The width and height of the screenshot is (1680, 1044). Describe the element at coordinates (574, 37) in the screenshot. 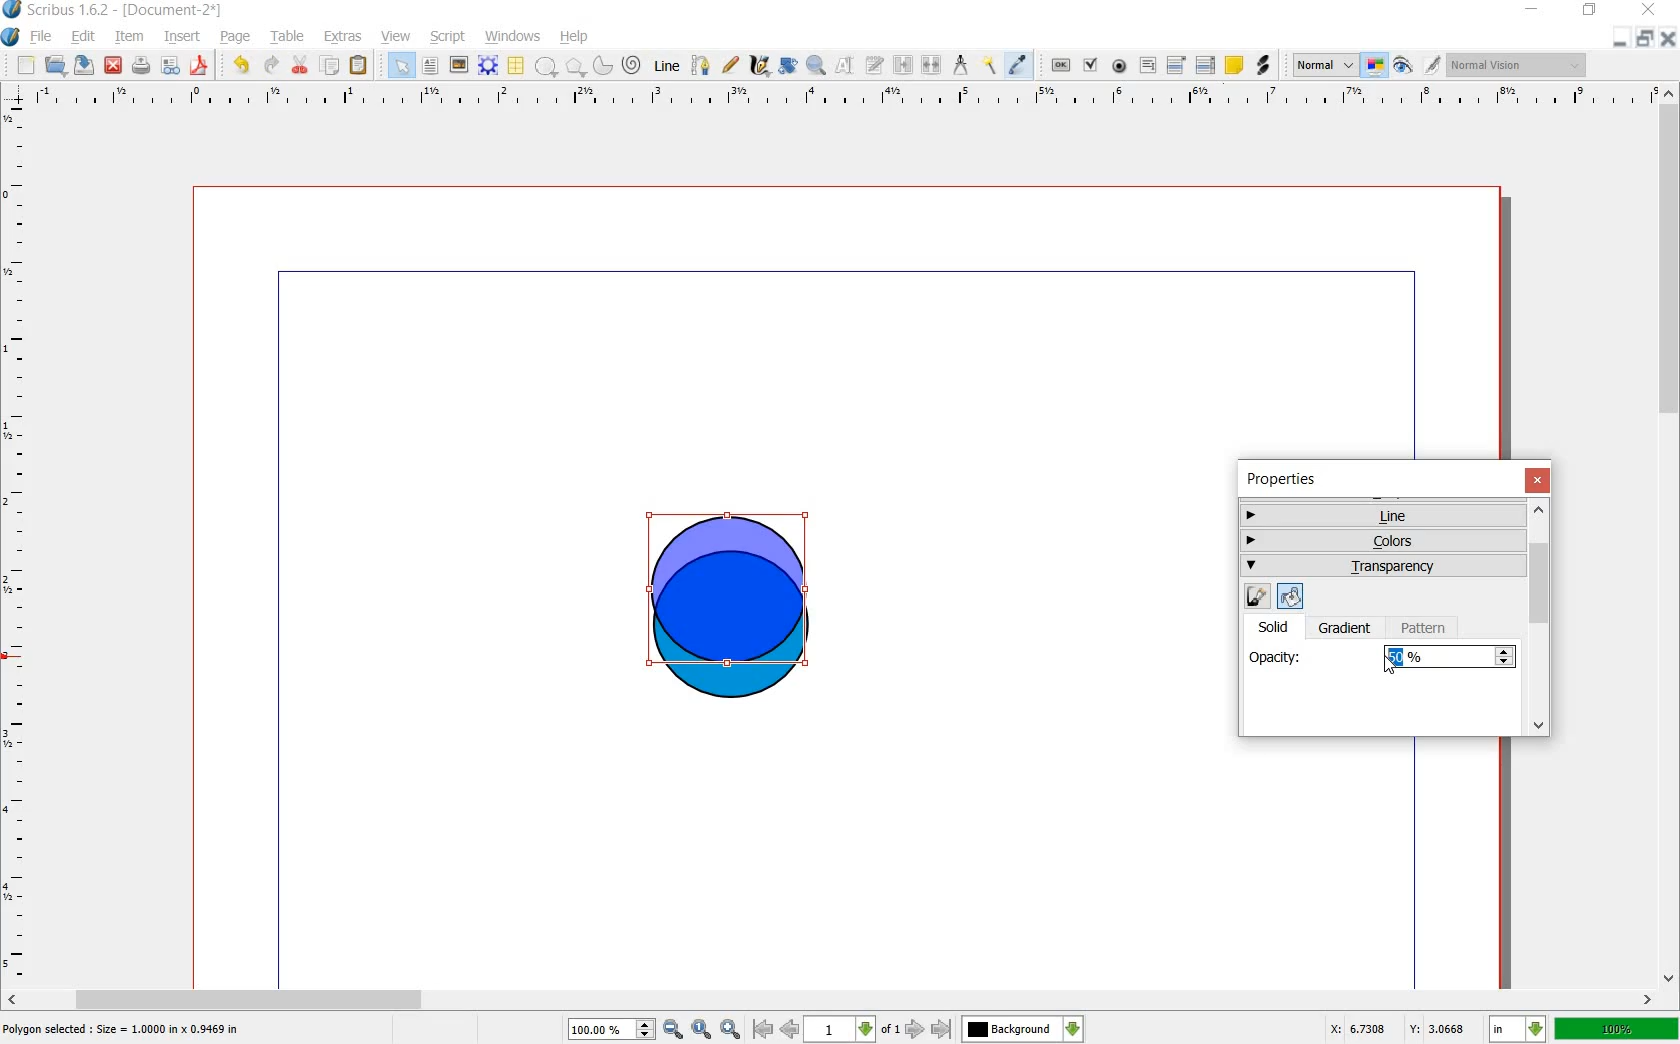

I see `help` at that location.